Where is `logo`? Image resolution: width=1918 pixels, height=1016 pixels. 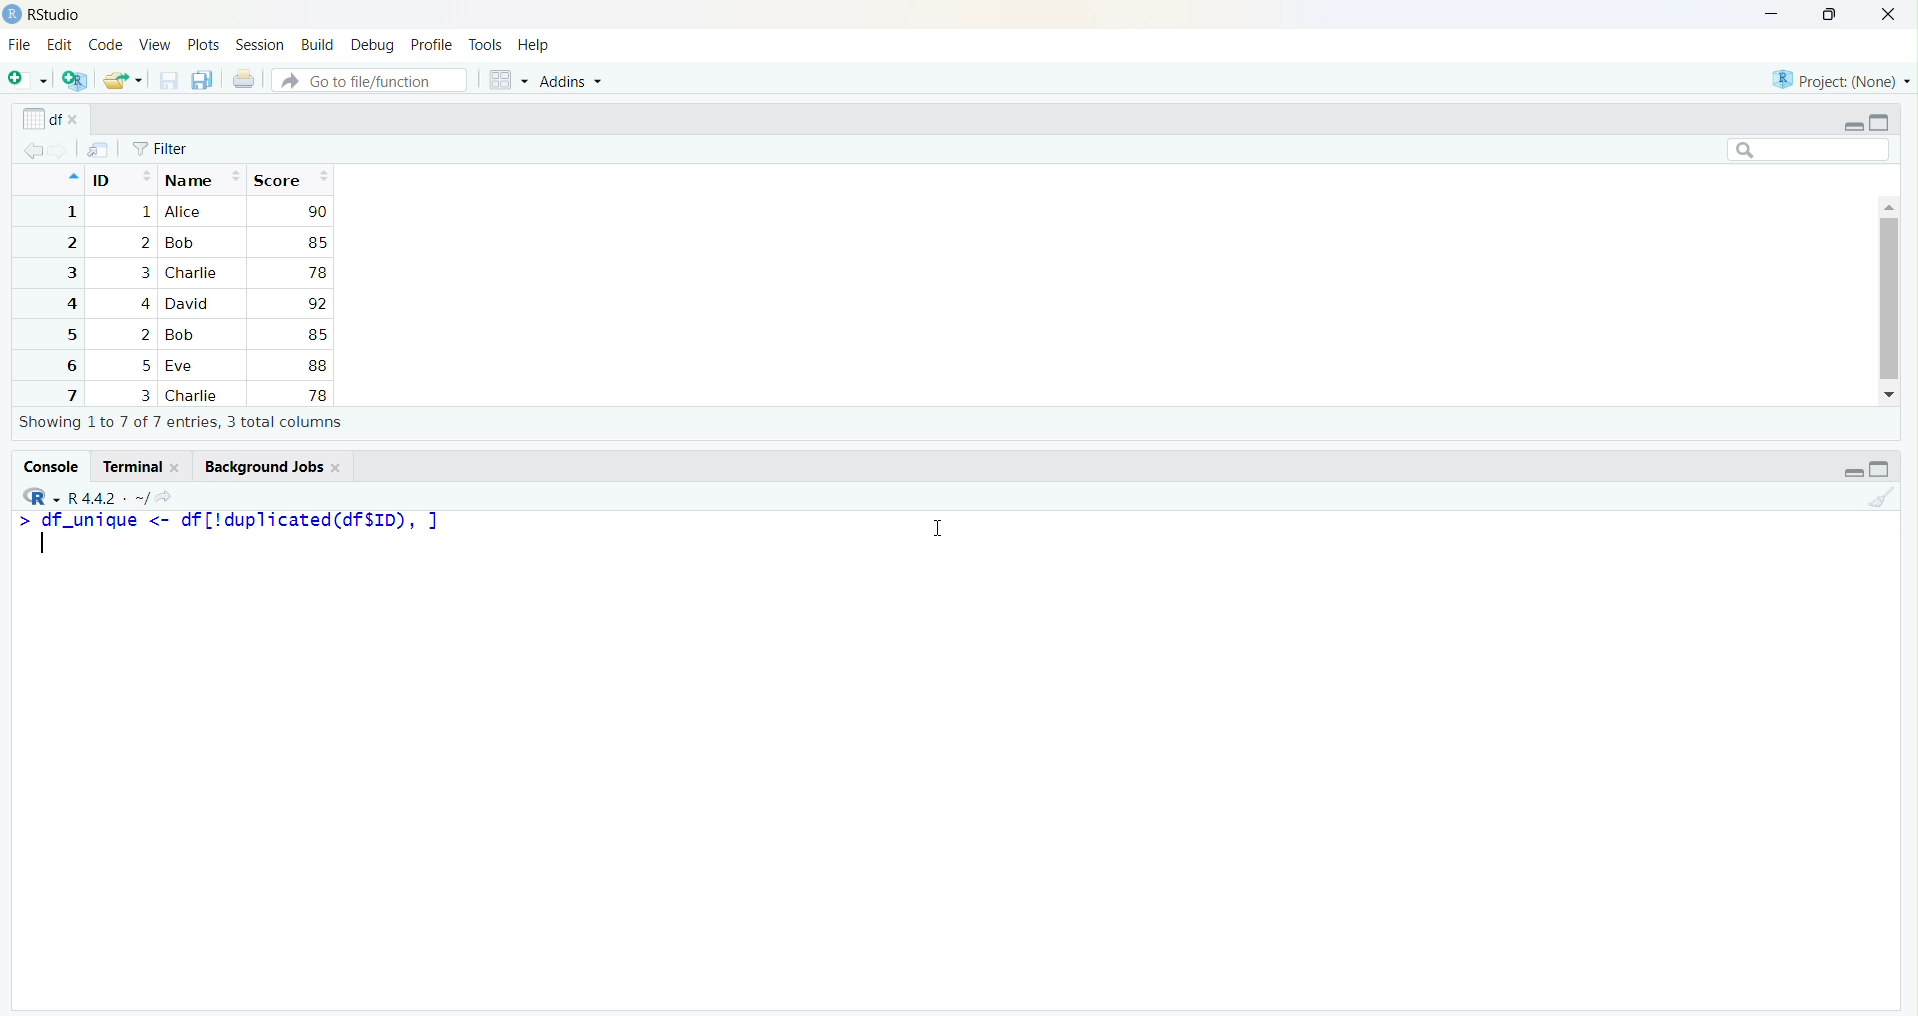 logo is located at coordinates (12, 15).